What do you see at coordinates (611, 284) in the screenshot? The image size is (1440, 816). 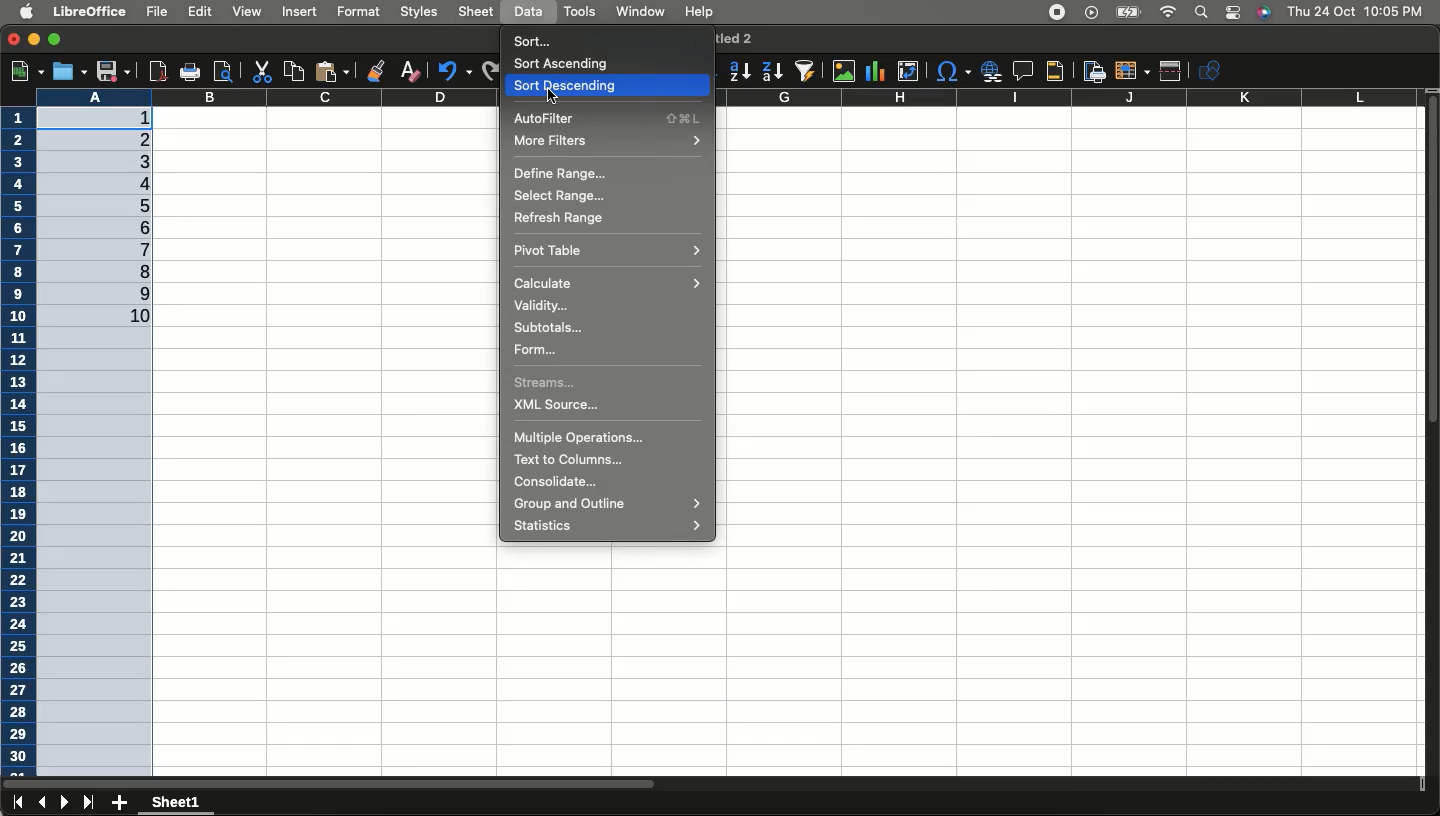 I see `Calculate` at bounding box center [611, 284].